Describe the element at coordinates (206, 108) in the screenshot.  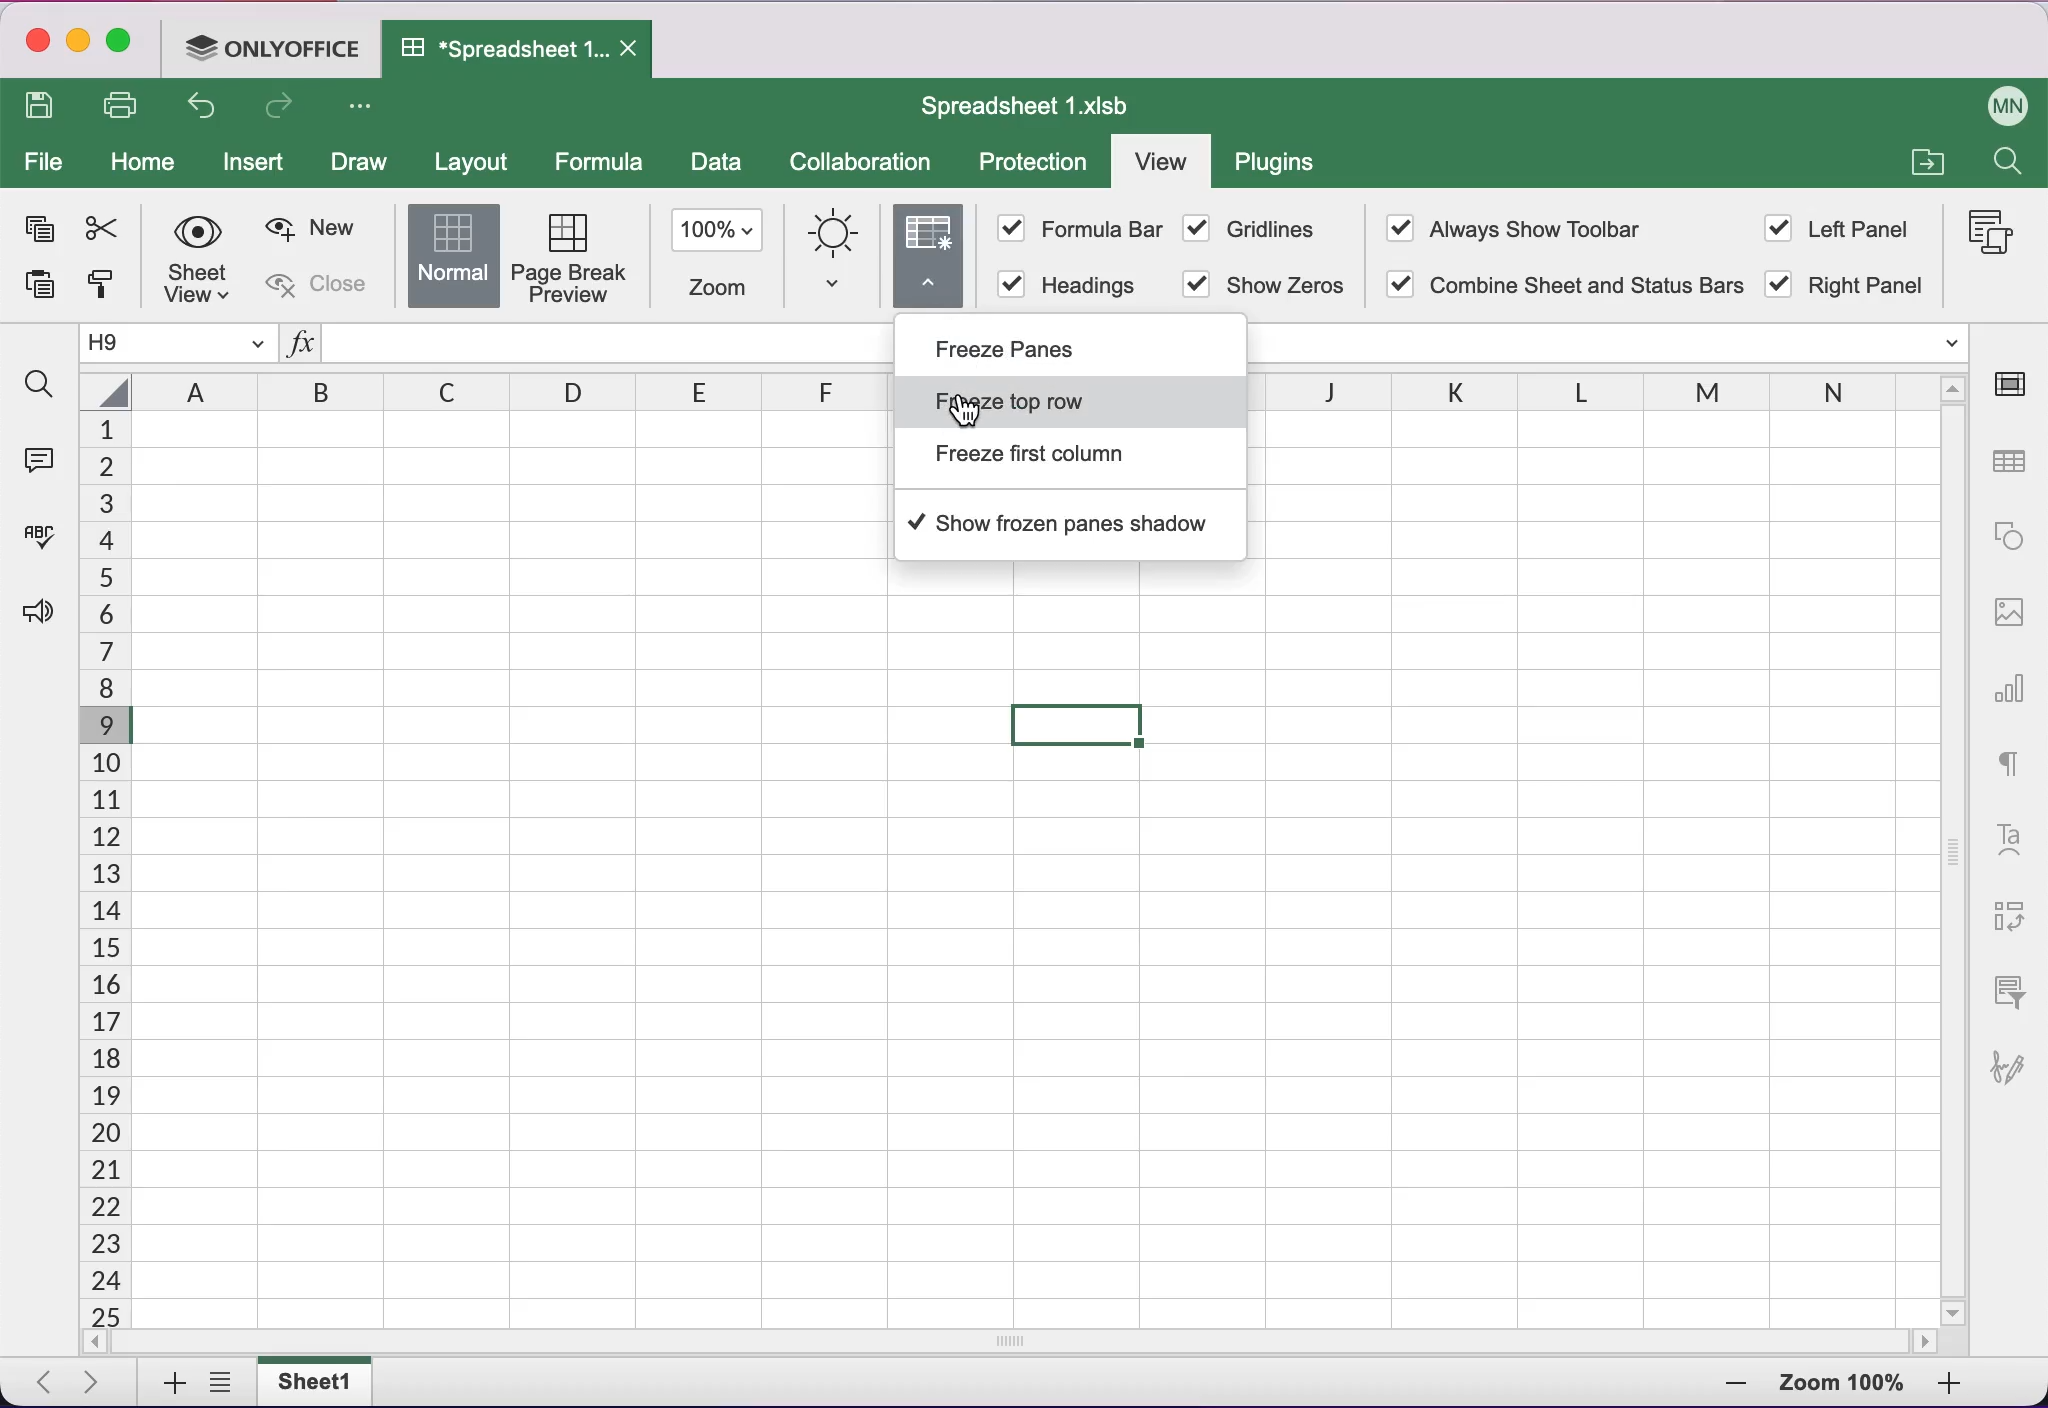
I see `undo` at that location.